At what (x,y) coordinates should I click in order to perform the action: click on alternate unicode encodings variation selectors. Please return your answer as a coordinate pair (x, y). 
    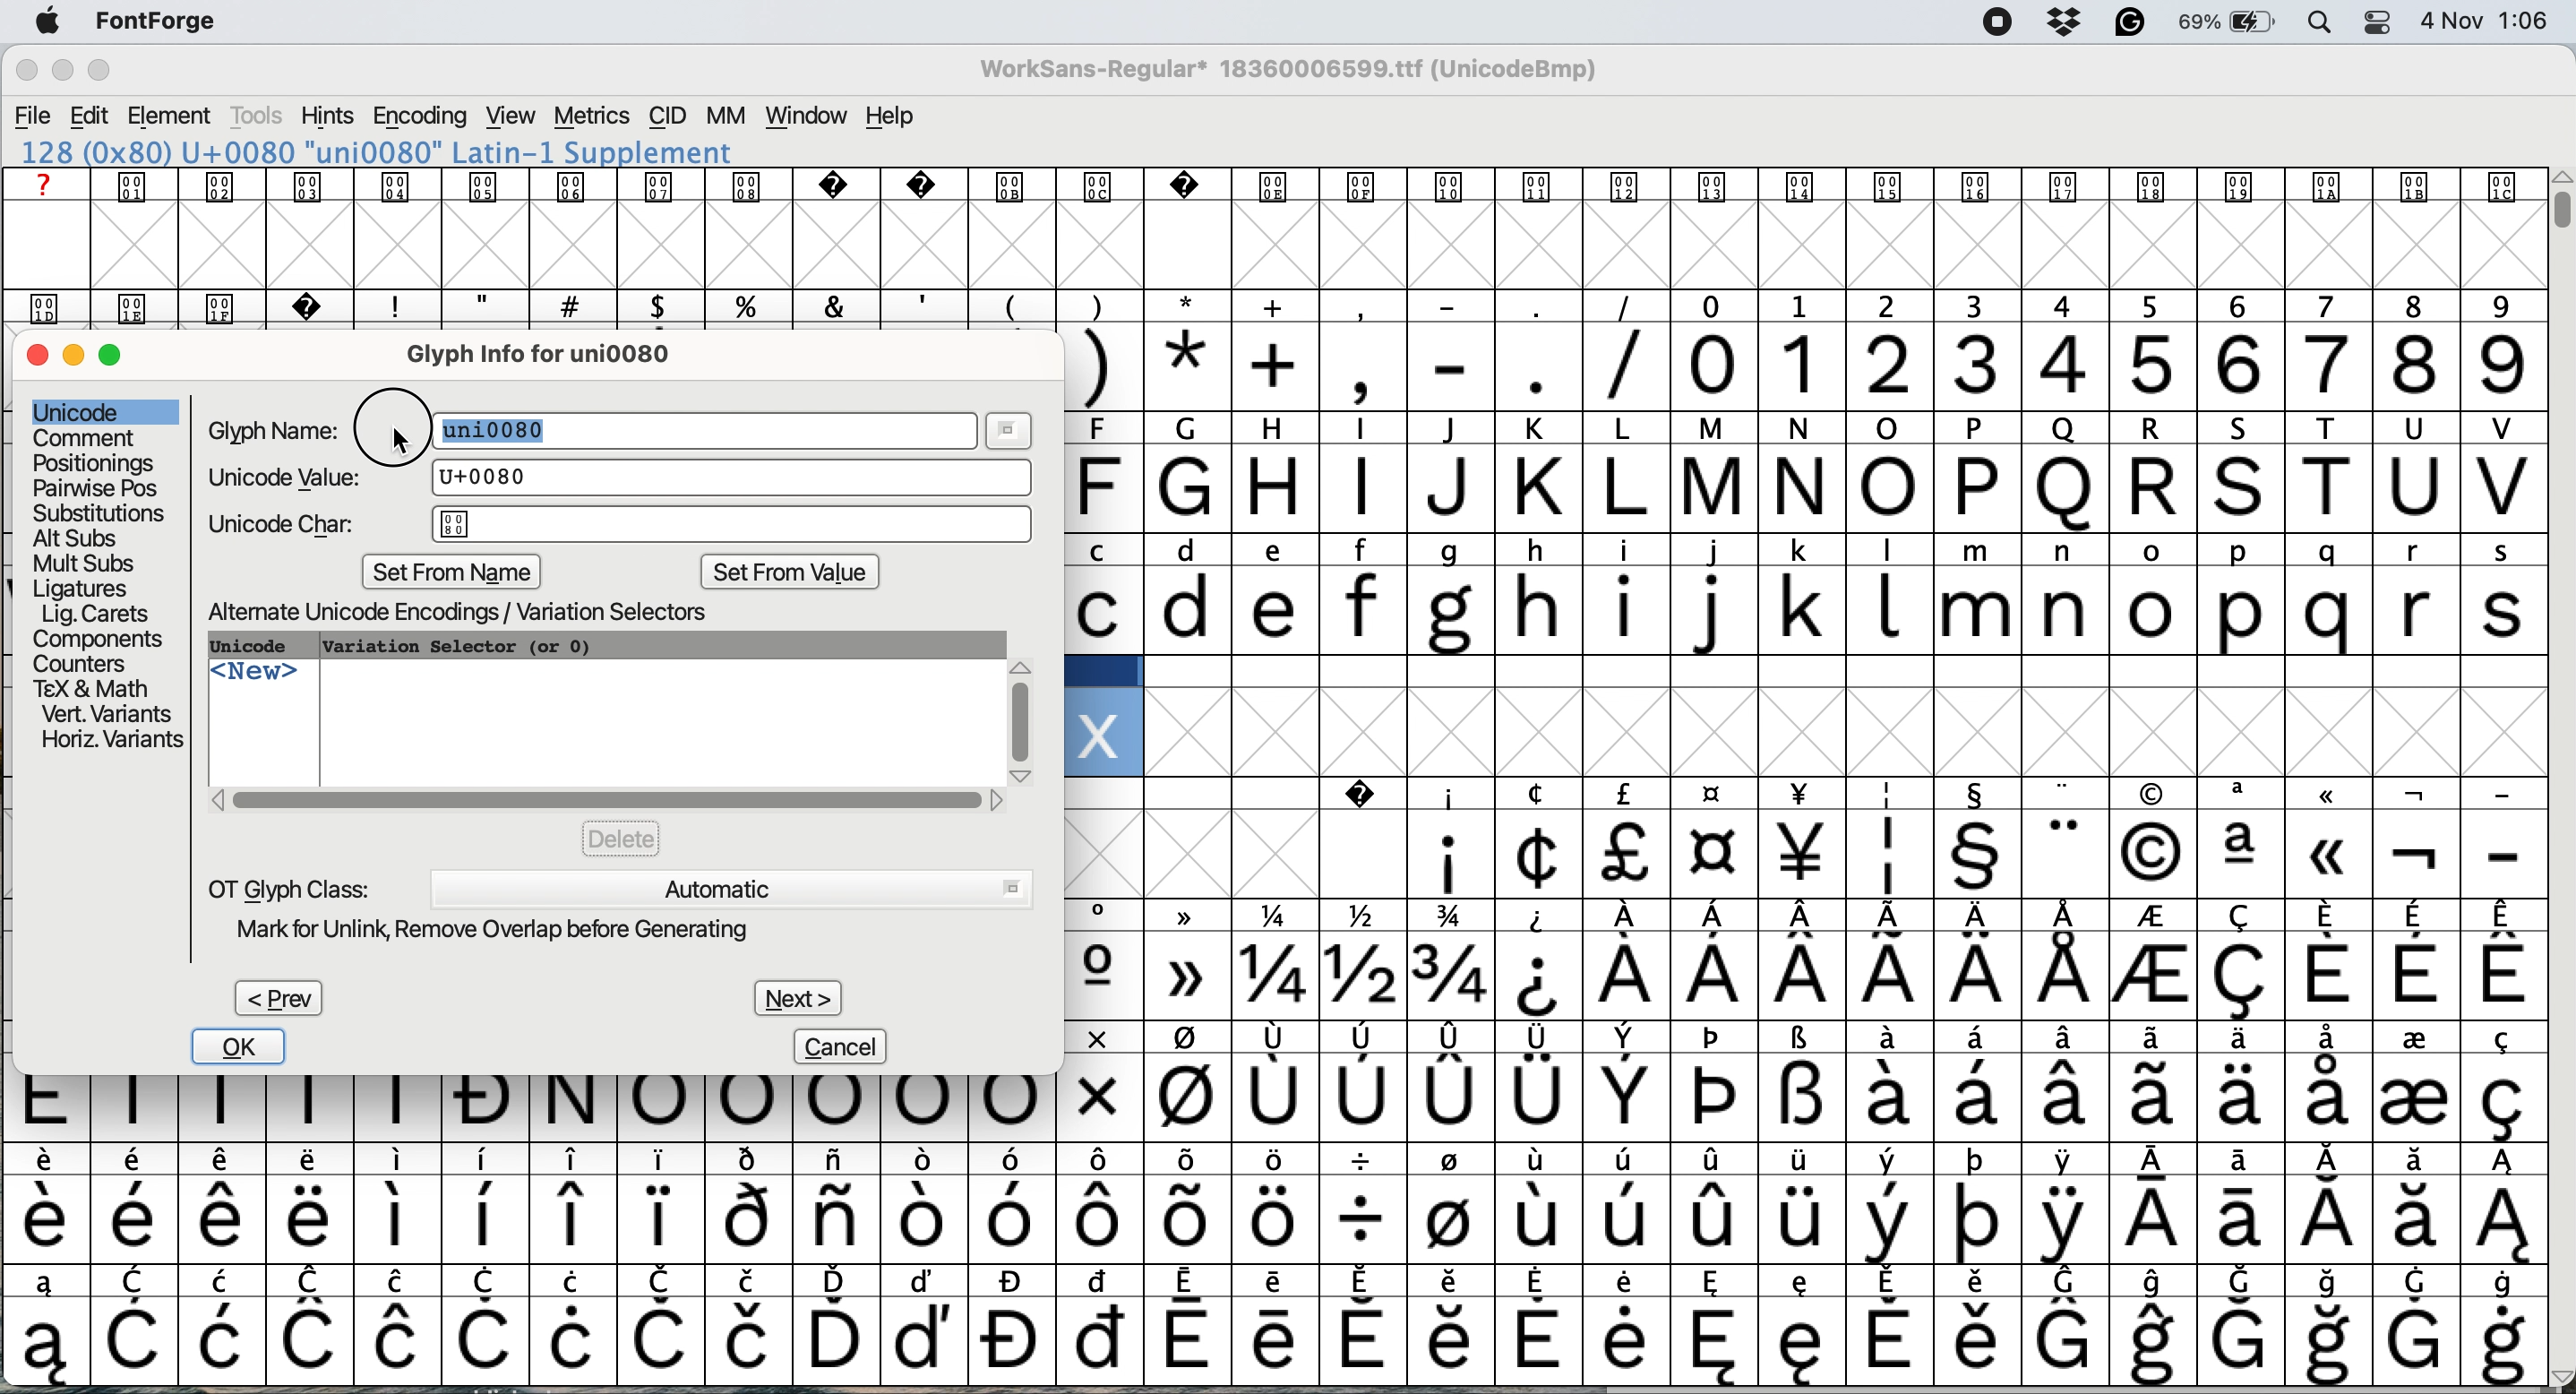
    Looking at the image, I should click on (481, 613).